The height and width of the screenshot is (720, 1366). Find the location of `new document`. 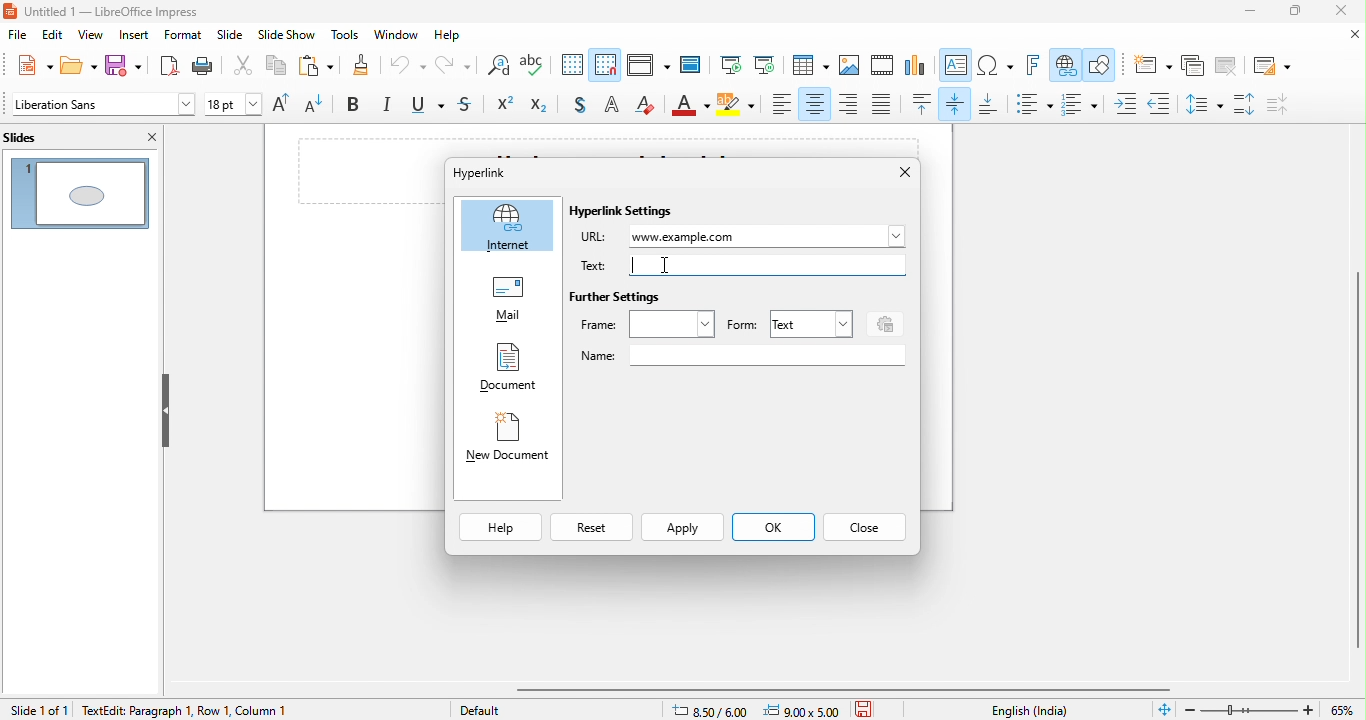

new document is located at coordinates (507, 442).